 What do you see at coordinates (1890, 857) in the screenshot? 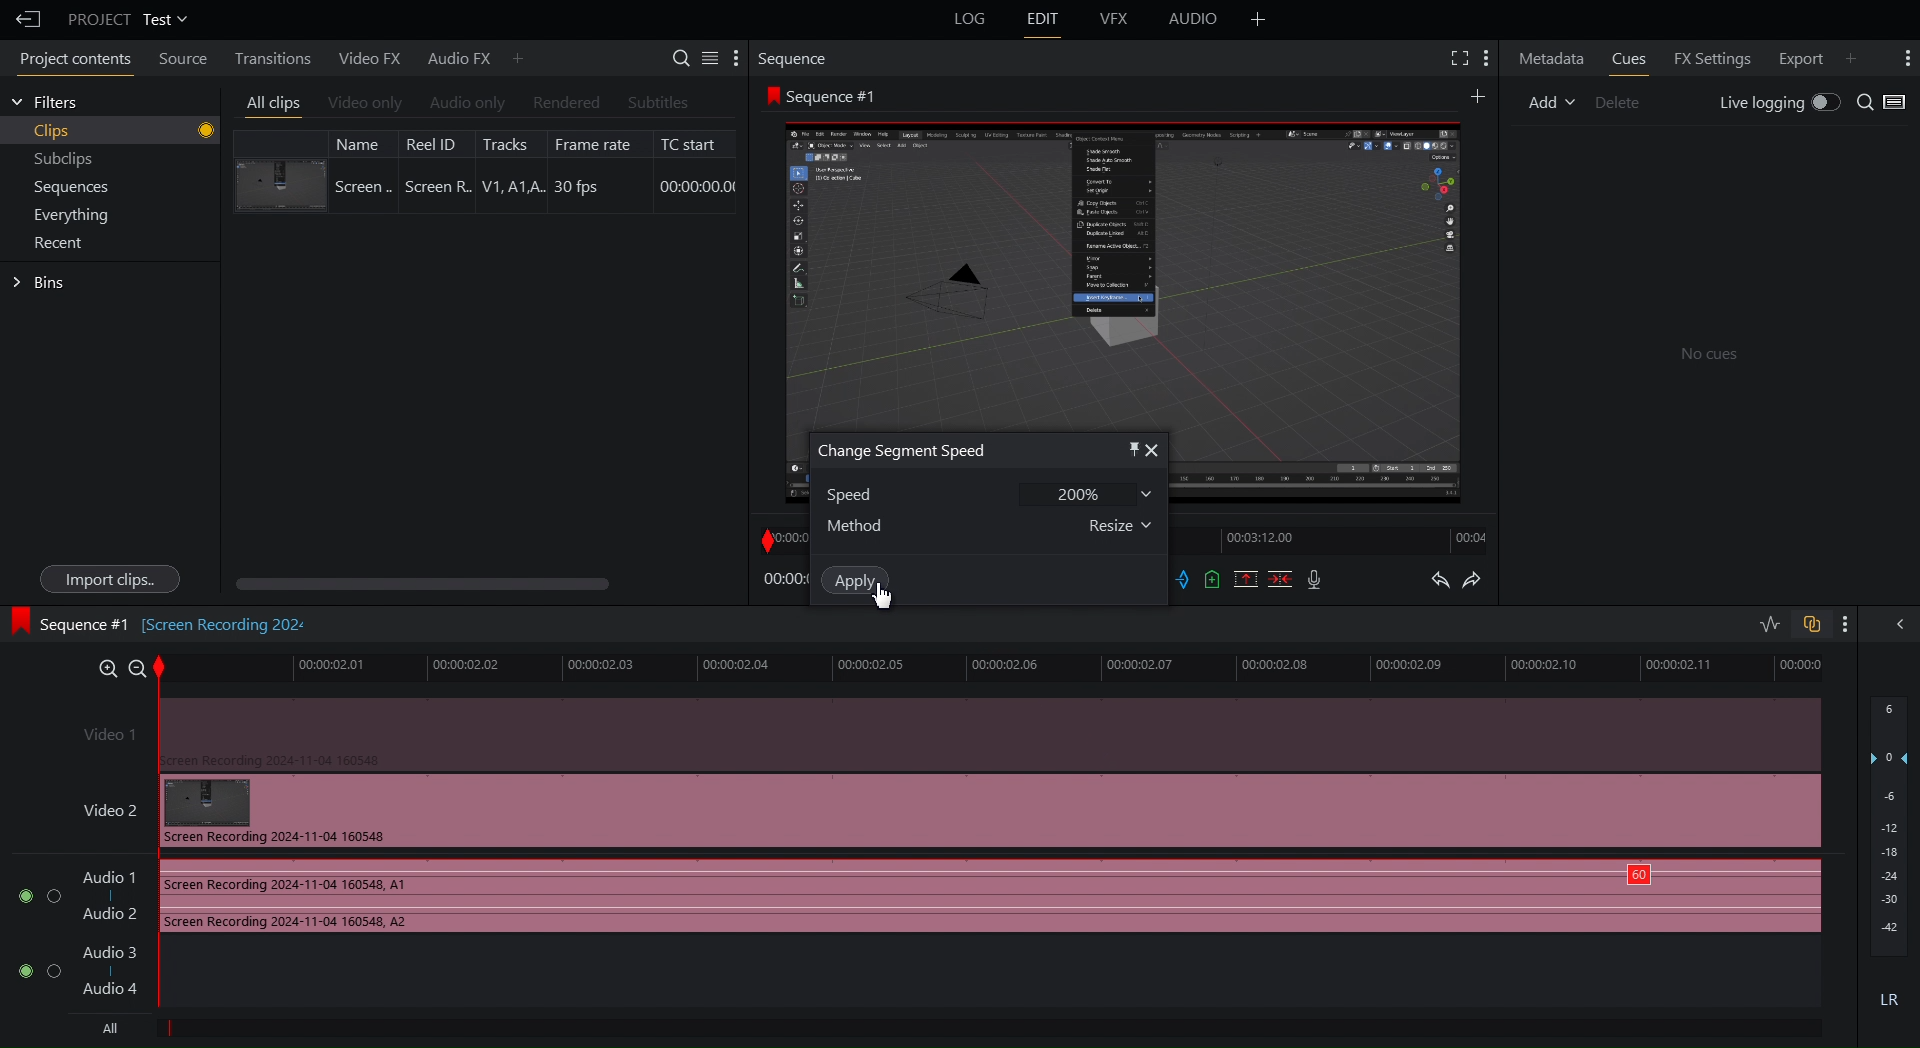
I see `Audio Level` at bounding box center [1890, 857].